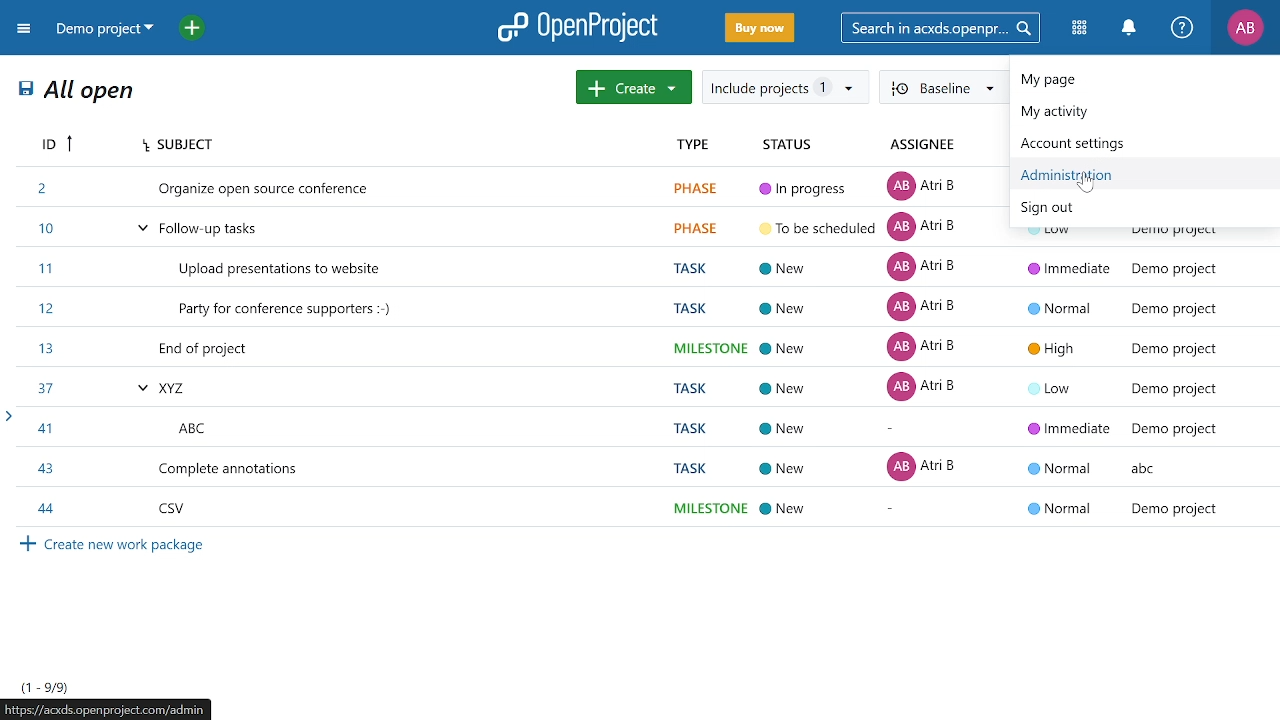 The image size is (1280, 720). Describe the element at coordinates (943, 86) in the screenshot. I see `baseline` at that location.